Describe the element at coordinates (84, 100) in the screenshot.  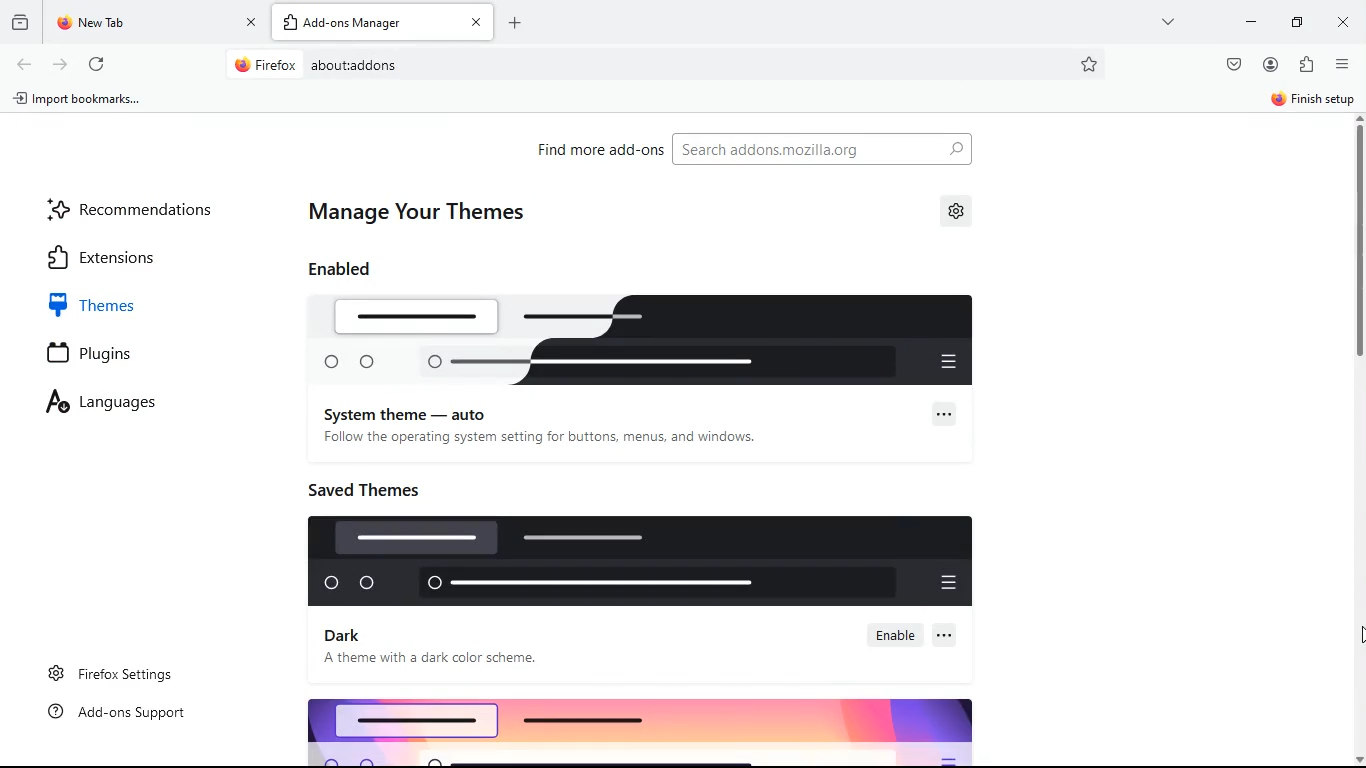
I see `import bookmarks` at that location.